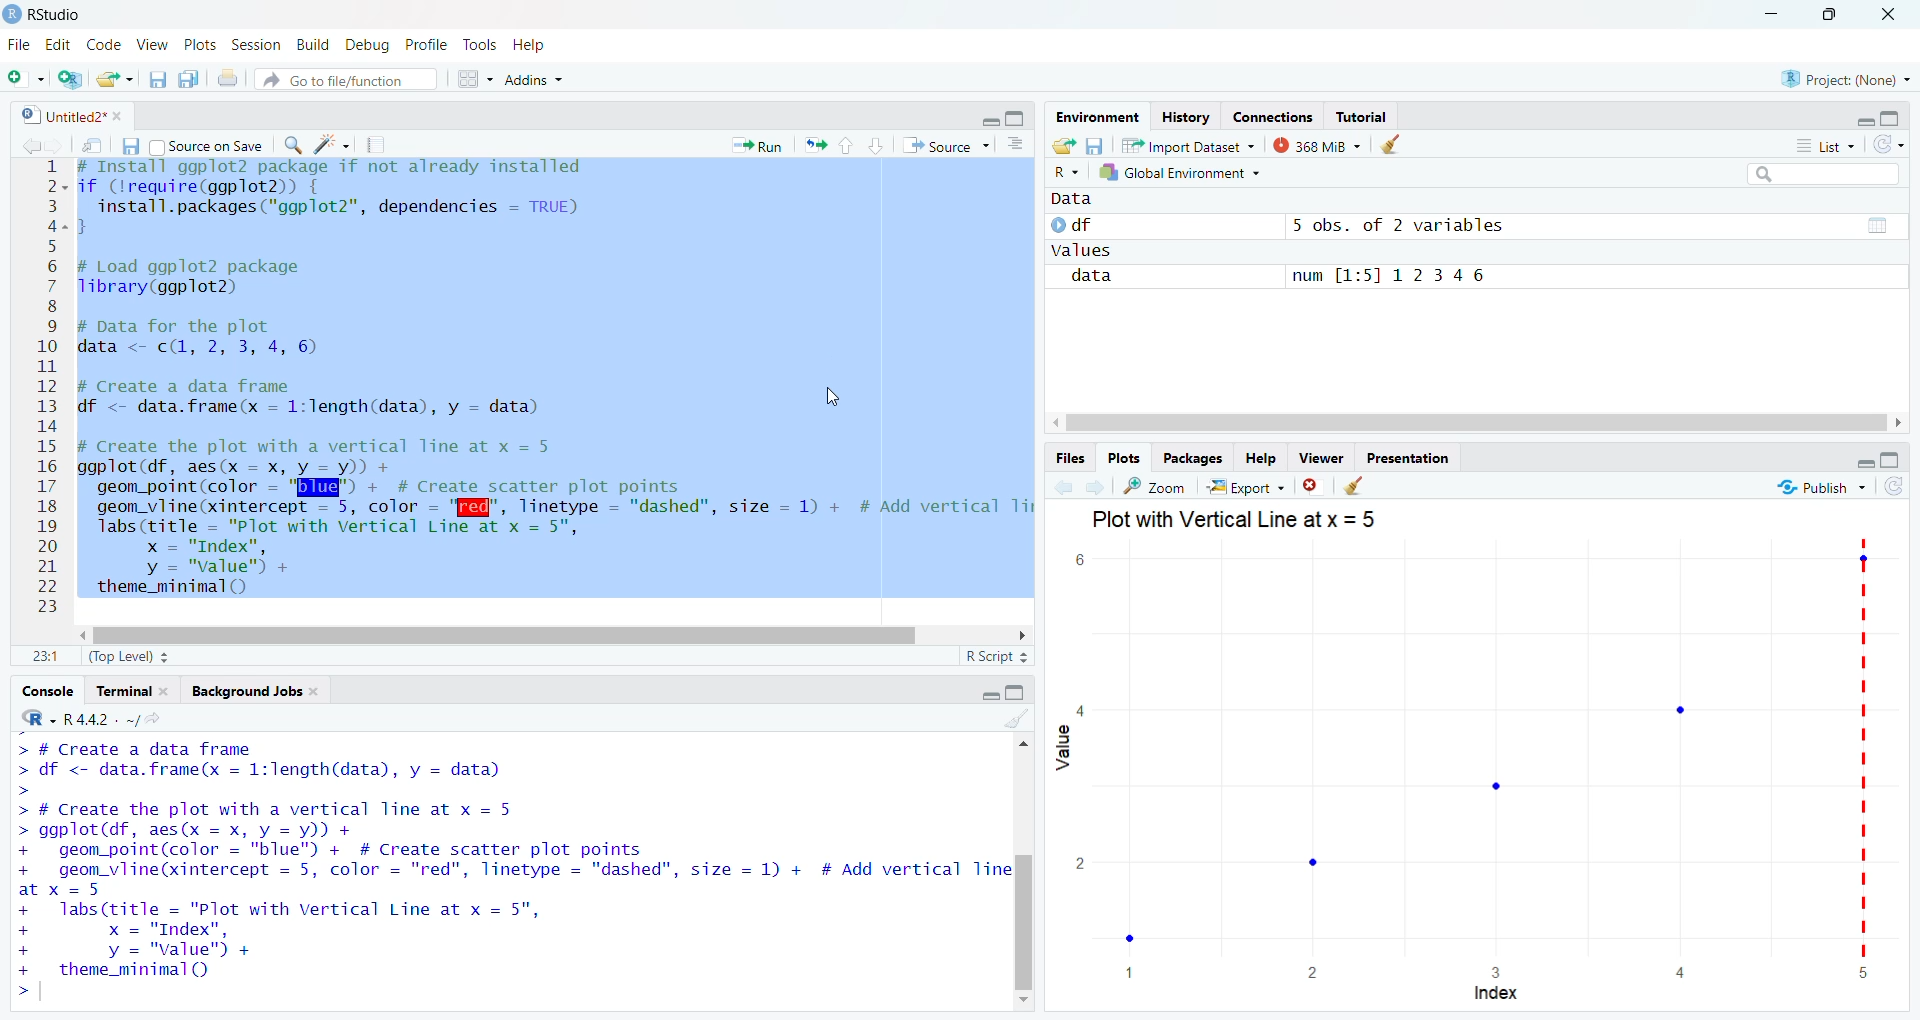 The width and height of the screenshot is (1920, 1020). I want to click on maximise, so click(1019, 117).